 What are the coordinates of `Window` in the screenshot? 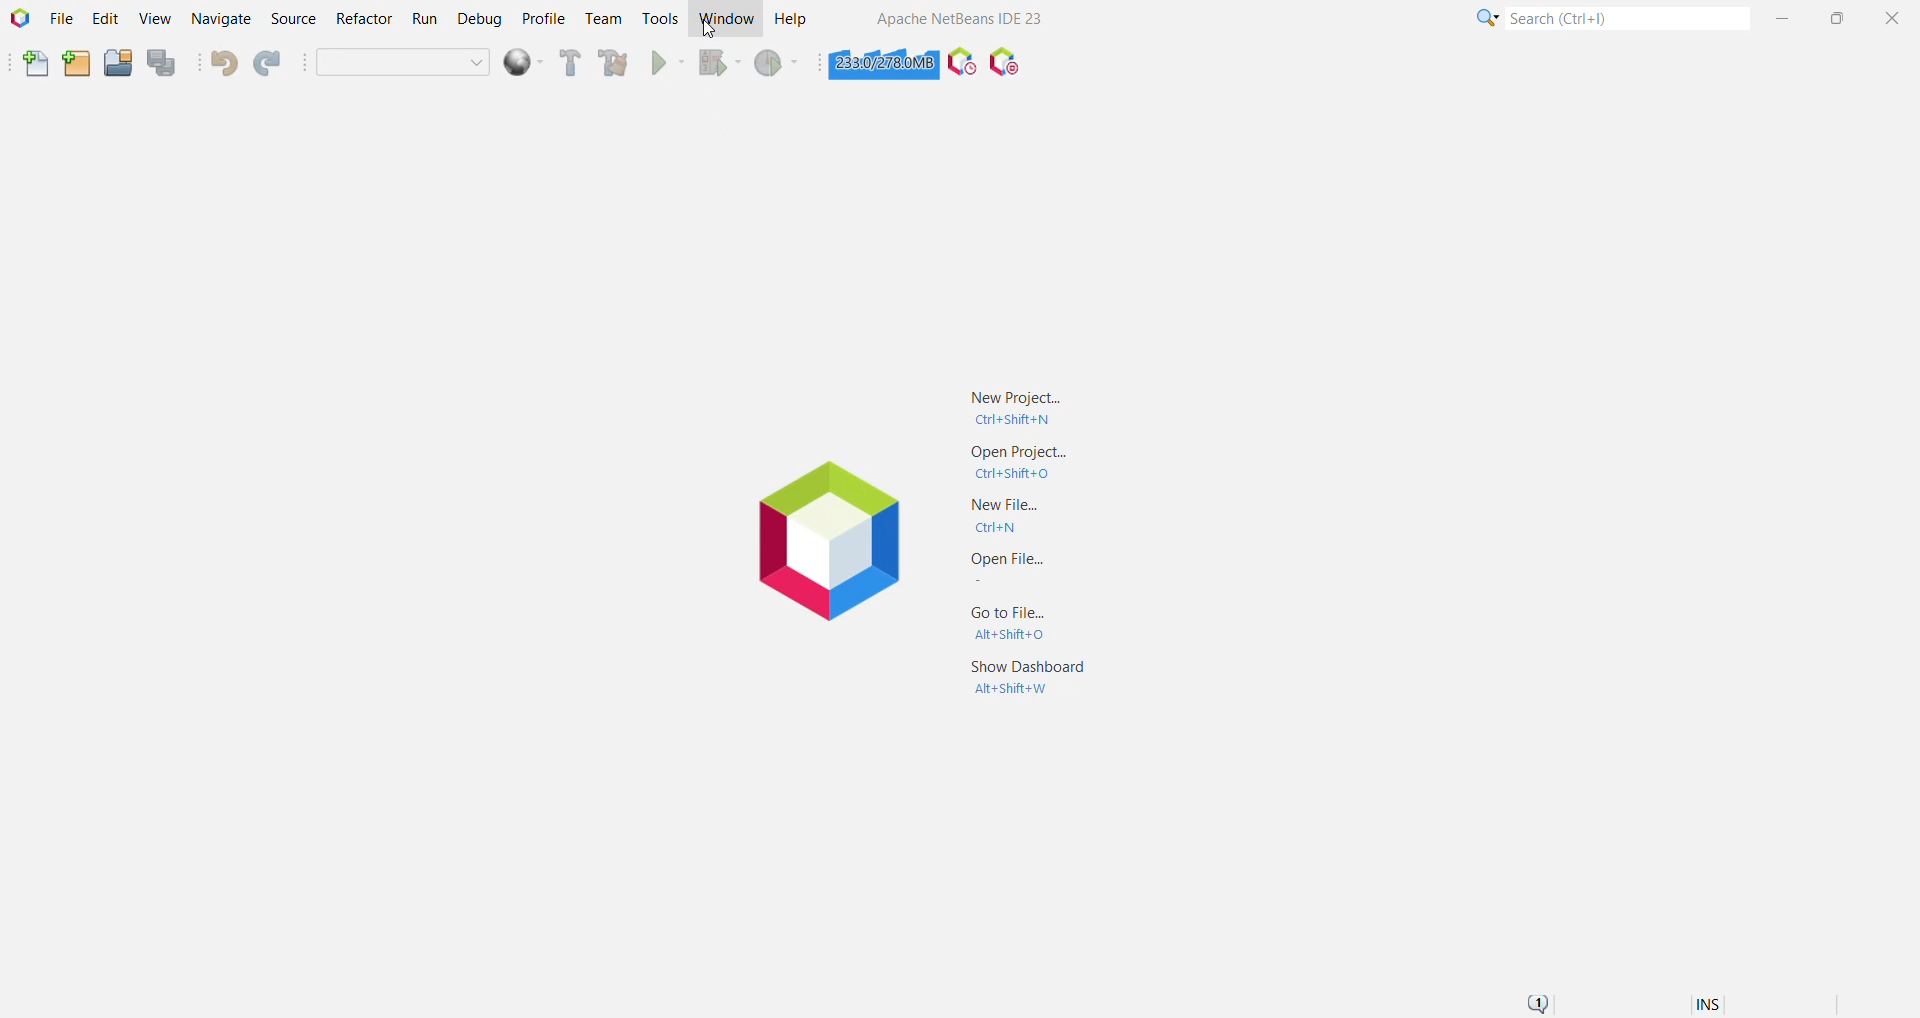 It's located at (722, 19).